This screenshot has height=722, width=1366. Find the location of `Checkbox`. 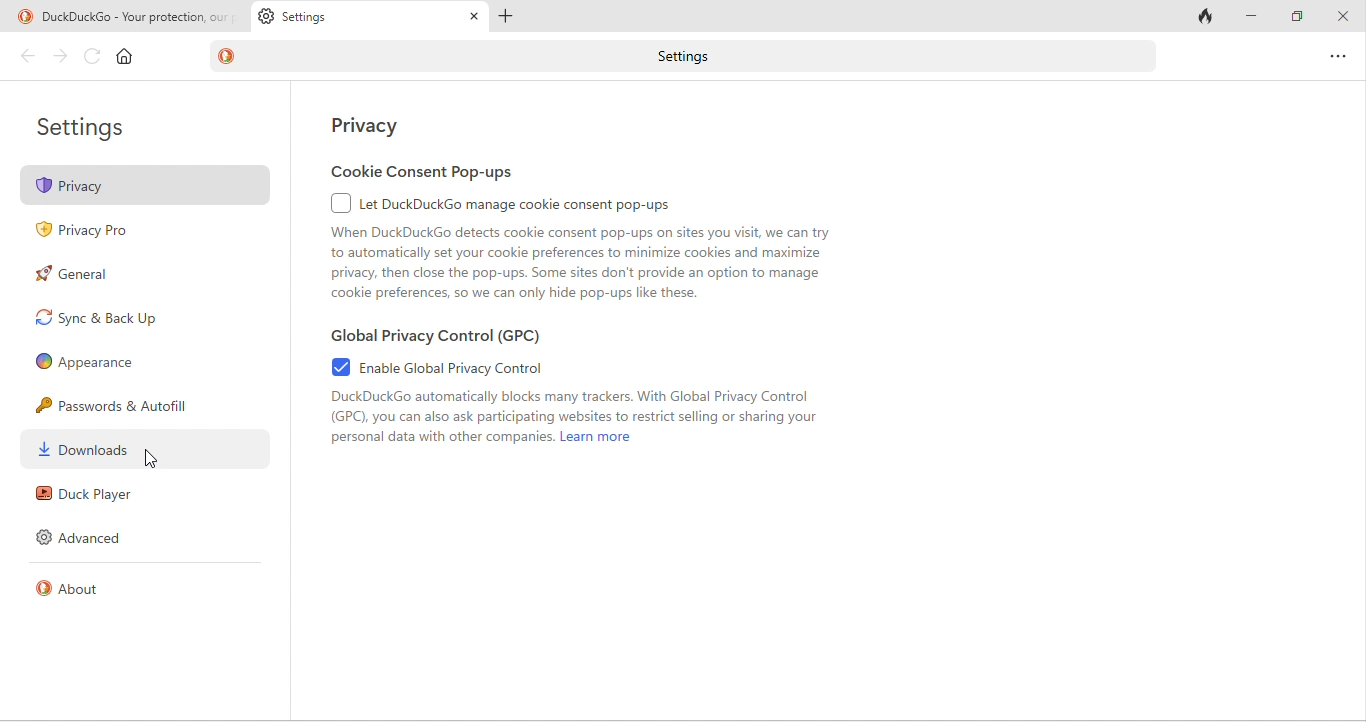

Checkbox is located at coordinates (331, 367).